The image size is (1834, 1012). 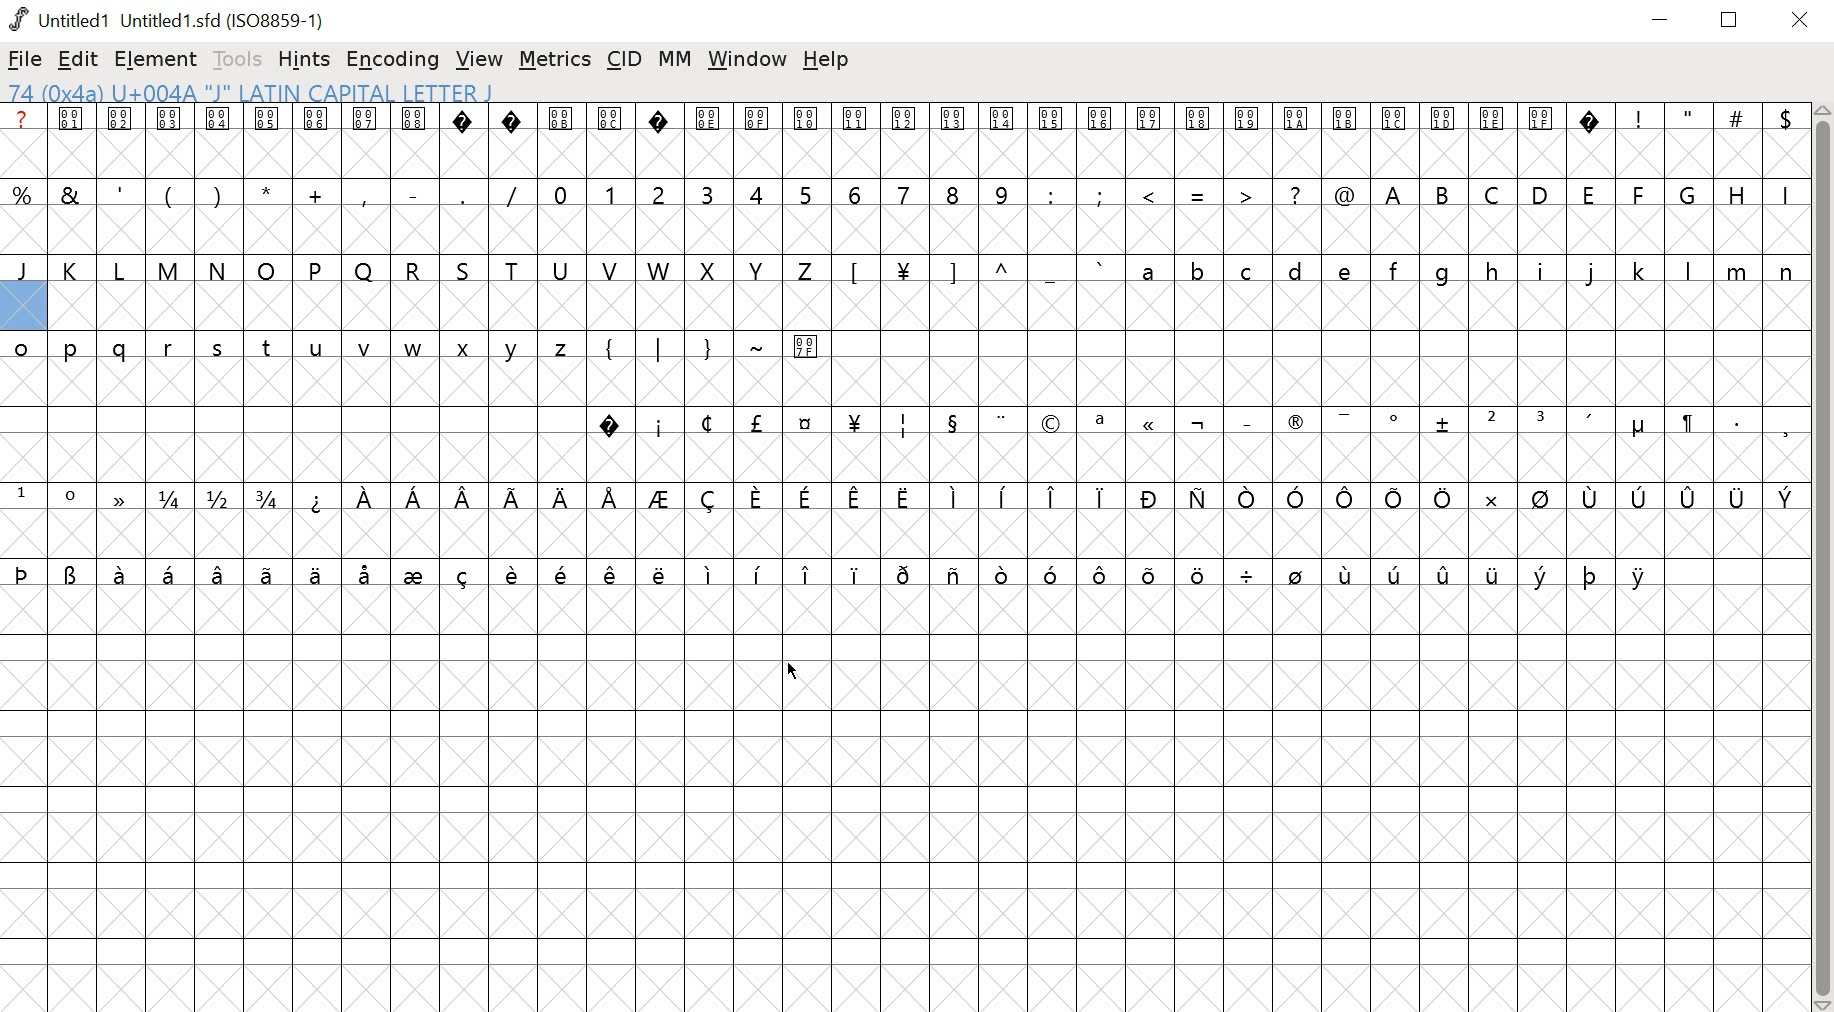 What do you see at coordinates (409, 270) in the screenshot?
I see `uppercase letters` at bounding box center [409, 270].